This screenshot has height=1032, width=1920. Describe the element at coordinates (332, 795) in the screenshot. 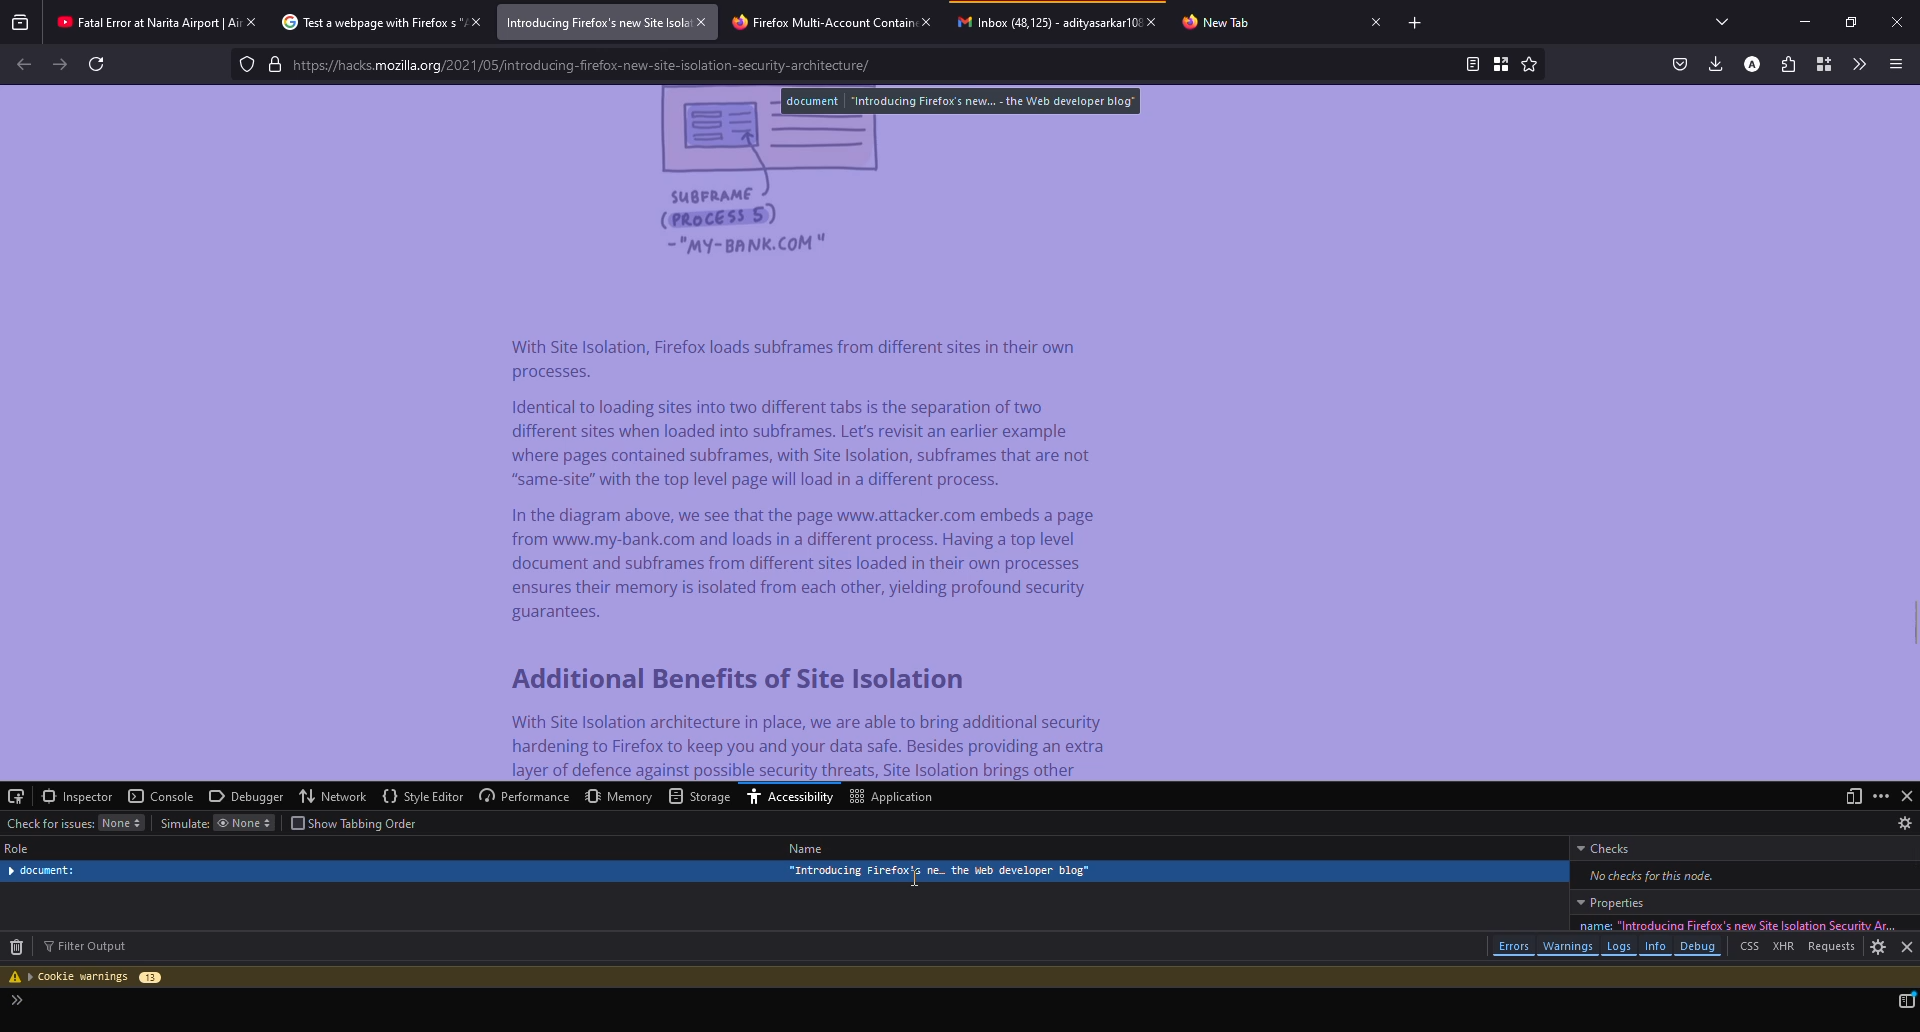

I see `network` at that location.